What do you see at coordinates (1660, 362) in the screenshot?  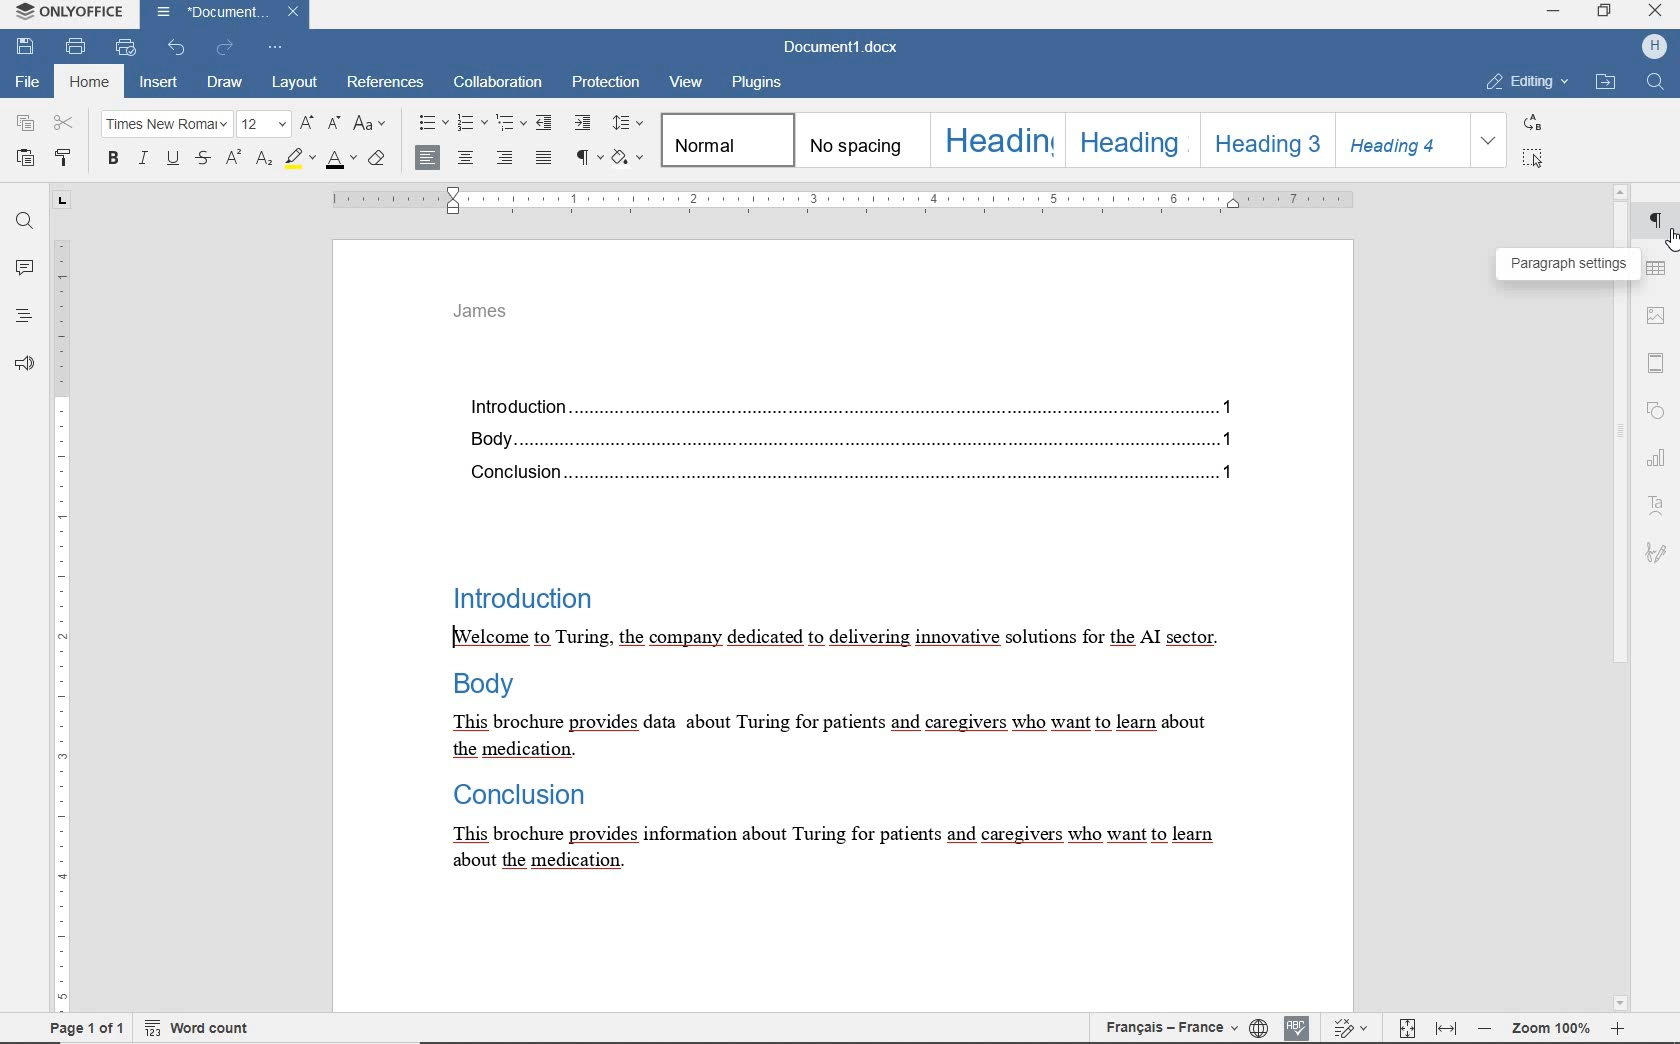 I see `header & footer` at bounding box center [1660, 362].